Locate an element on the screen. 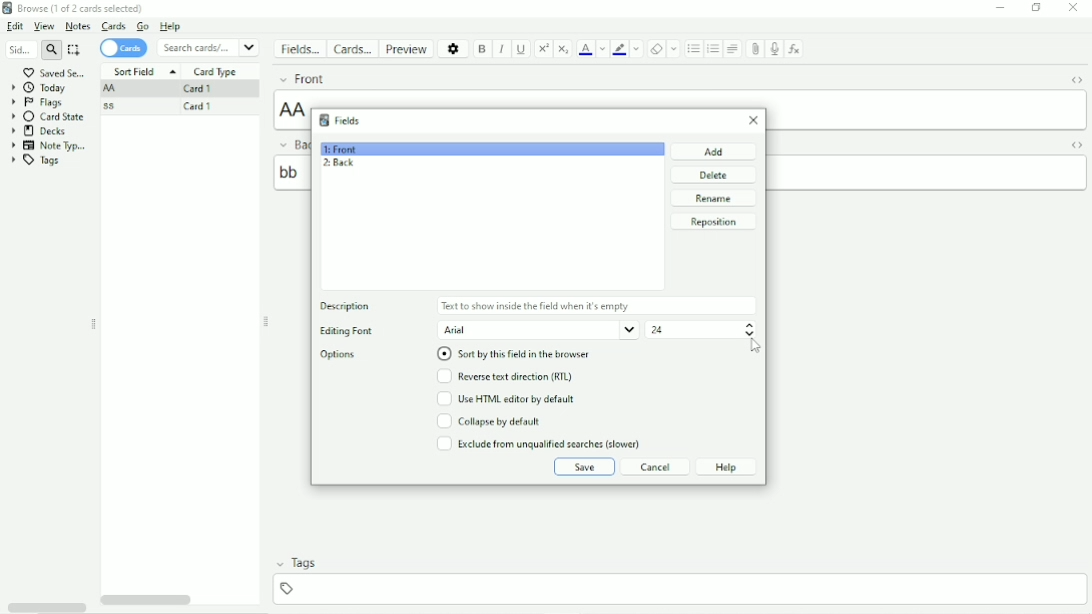 This screenshot has width=1092, height=614. Cancel is located at coordinates (653, 467).